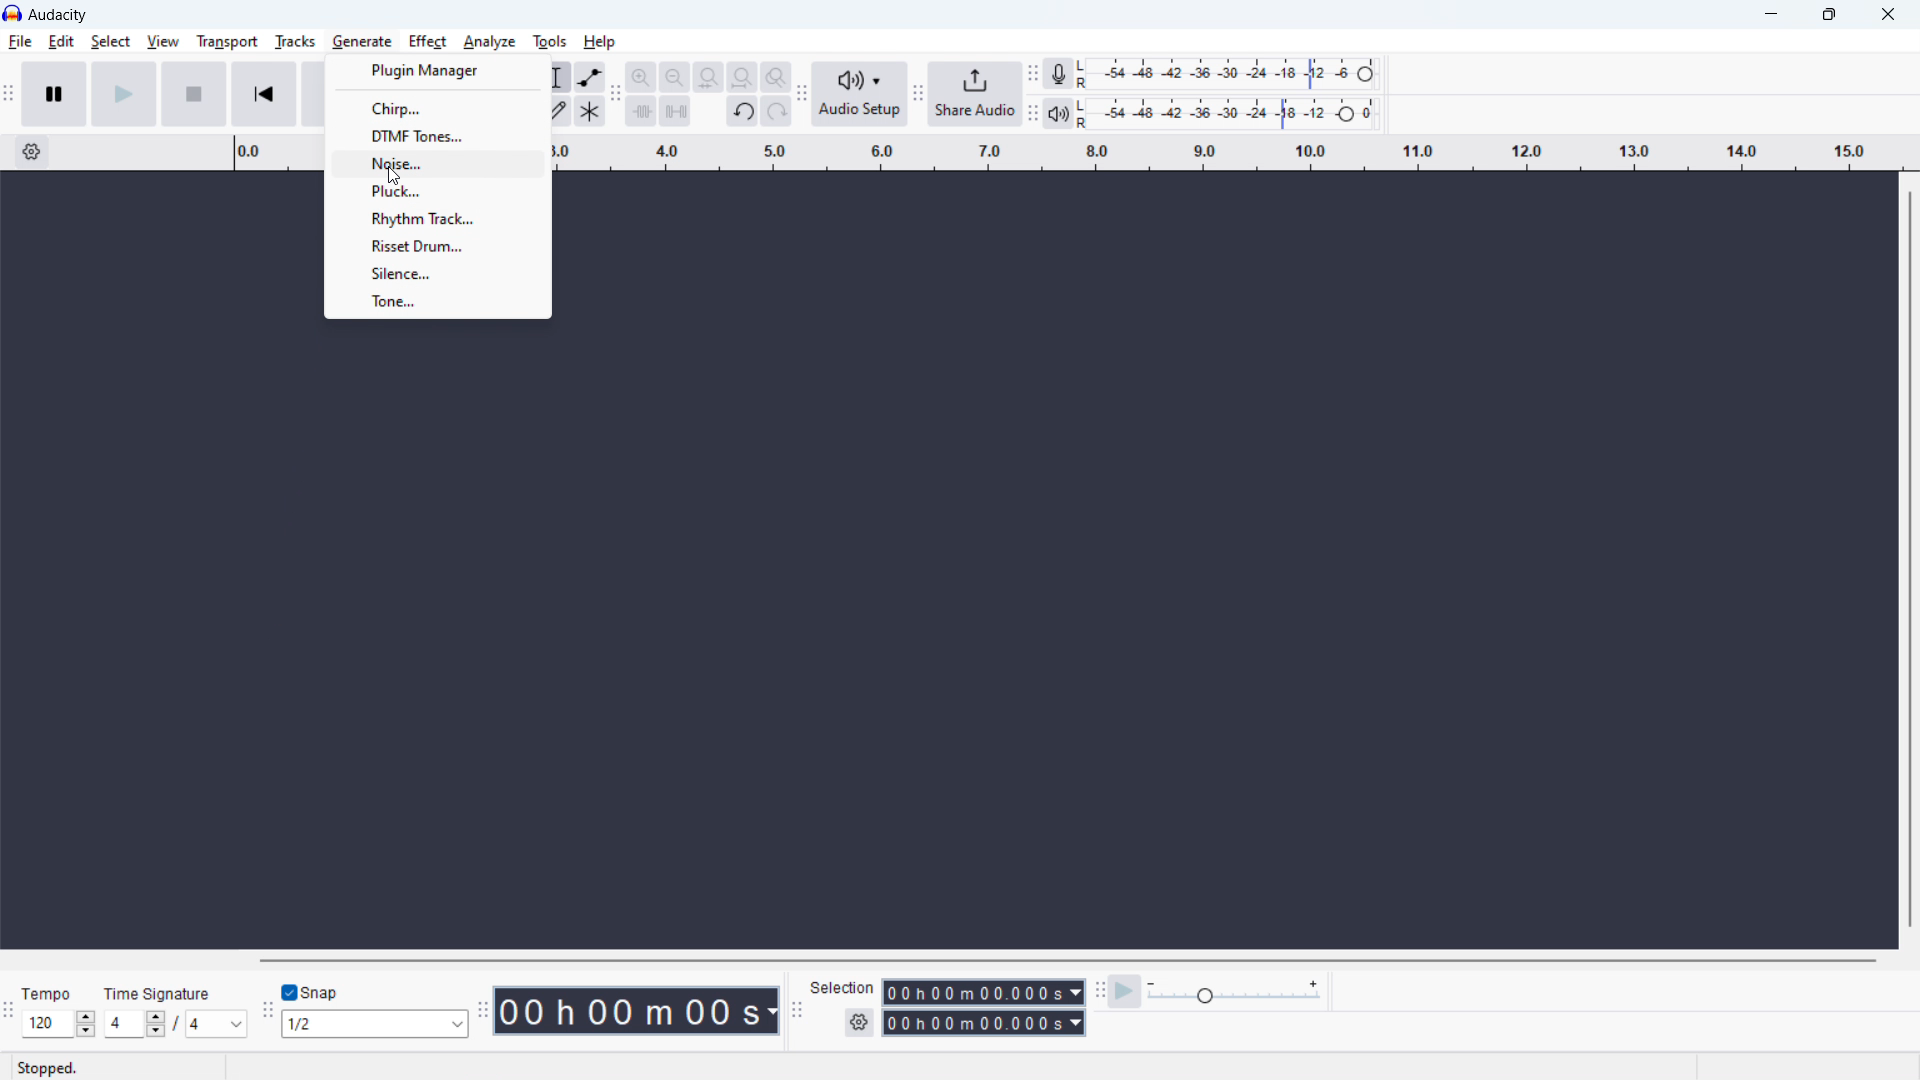 This screenshot has height=1080, width=1920. Describe the element at coordinates (742, 77) in the screenshot. I see `fit project to width` at that location.